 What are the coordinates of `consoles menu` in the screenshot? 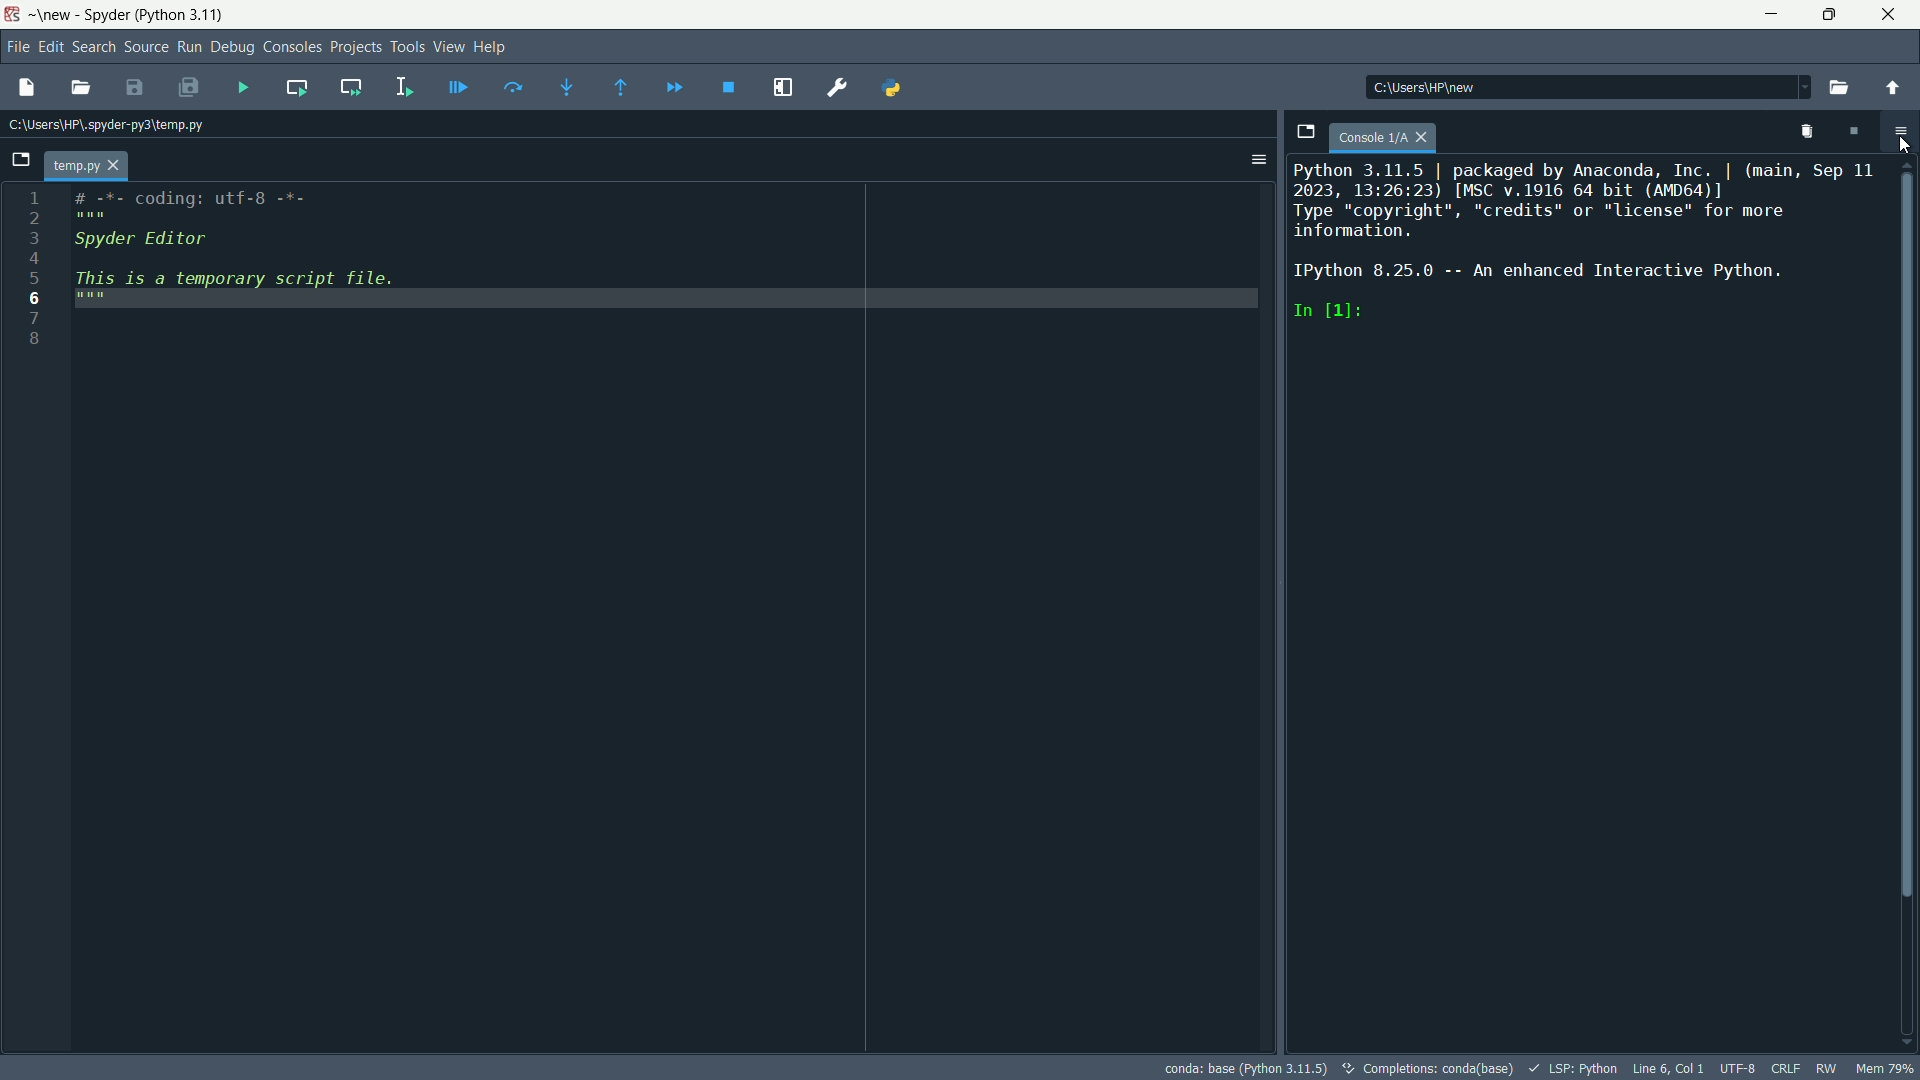 It's located at (292, 46).